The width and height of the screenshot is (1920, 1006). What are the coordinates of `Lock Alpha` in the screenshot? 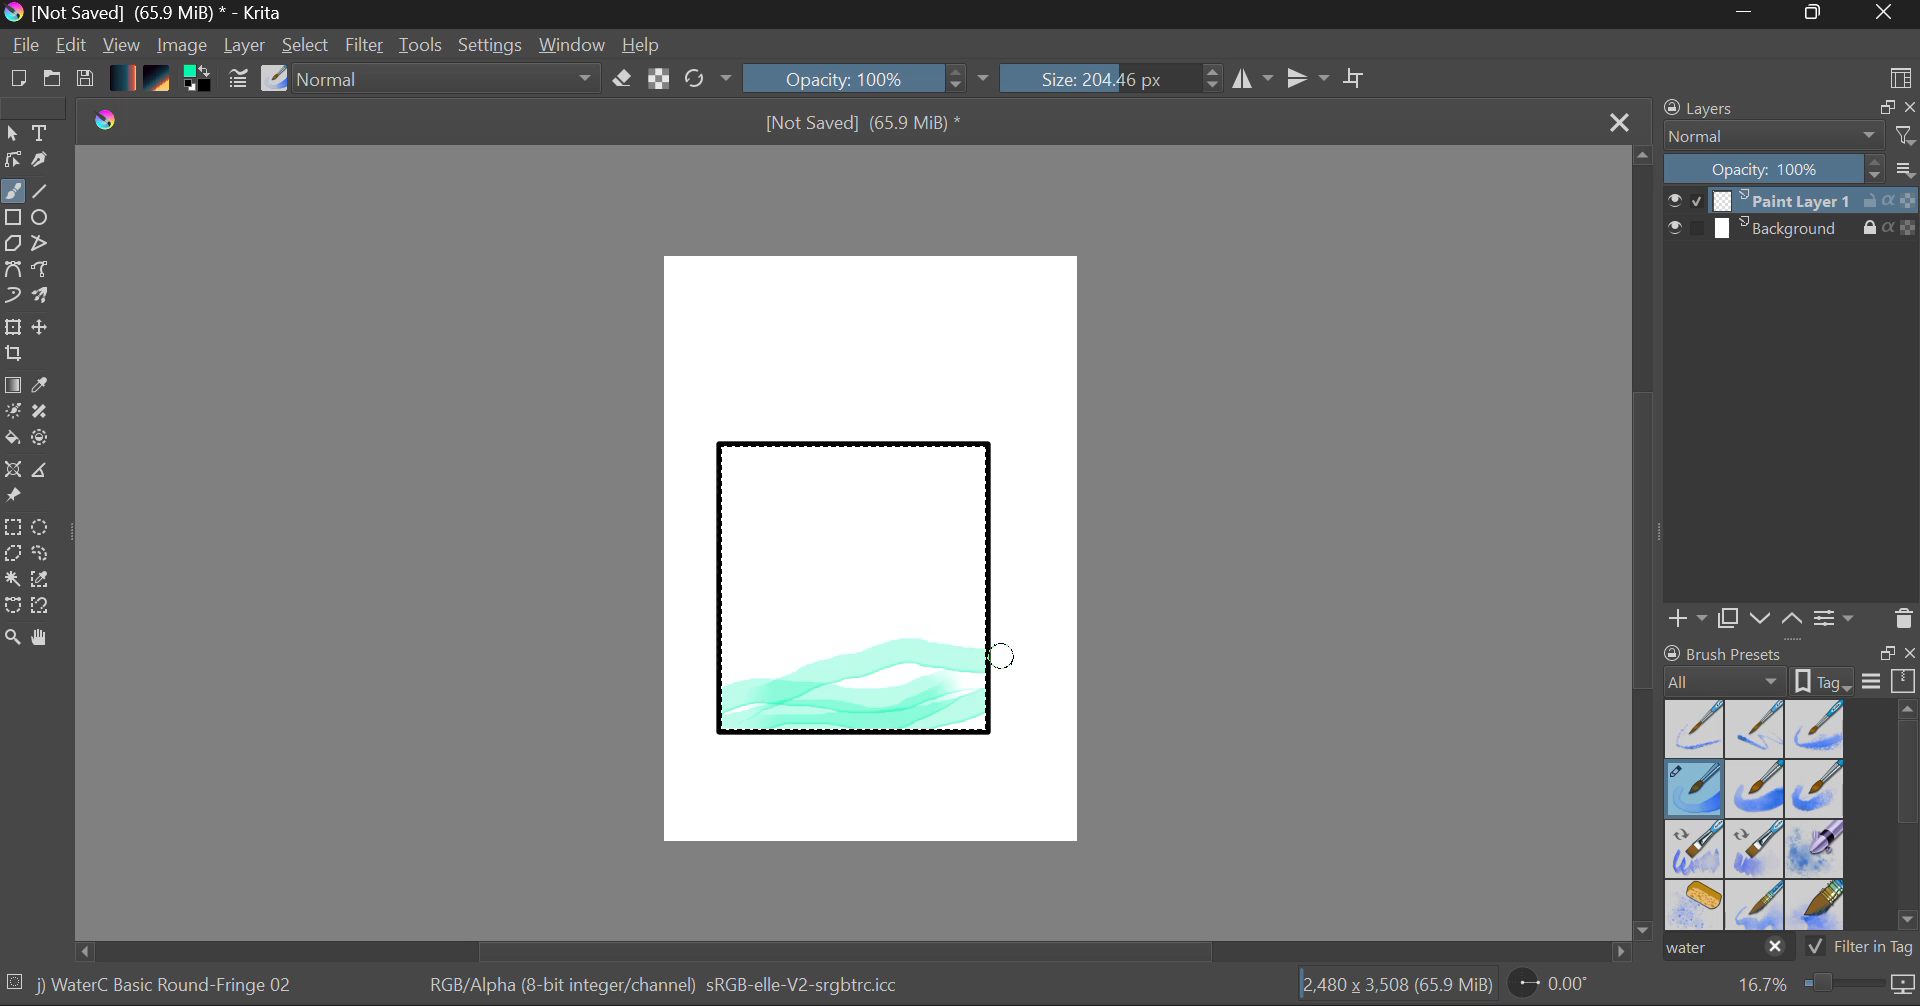 It's located at (656, 80).